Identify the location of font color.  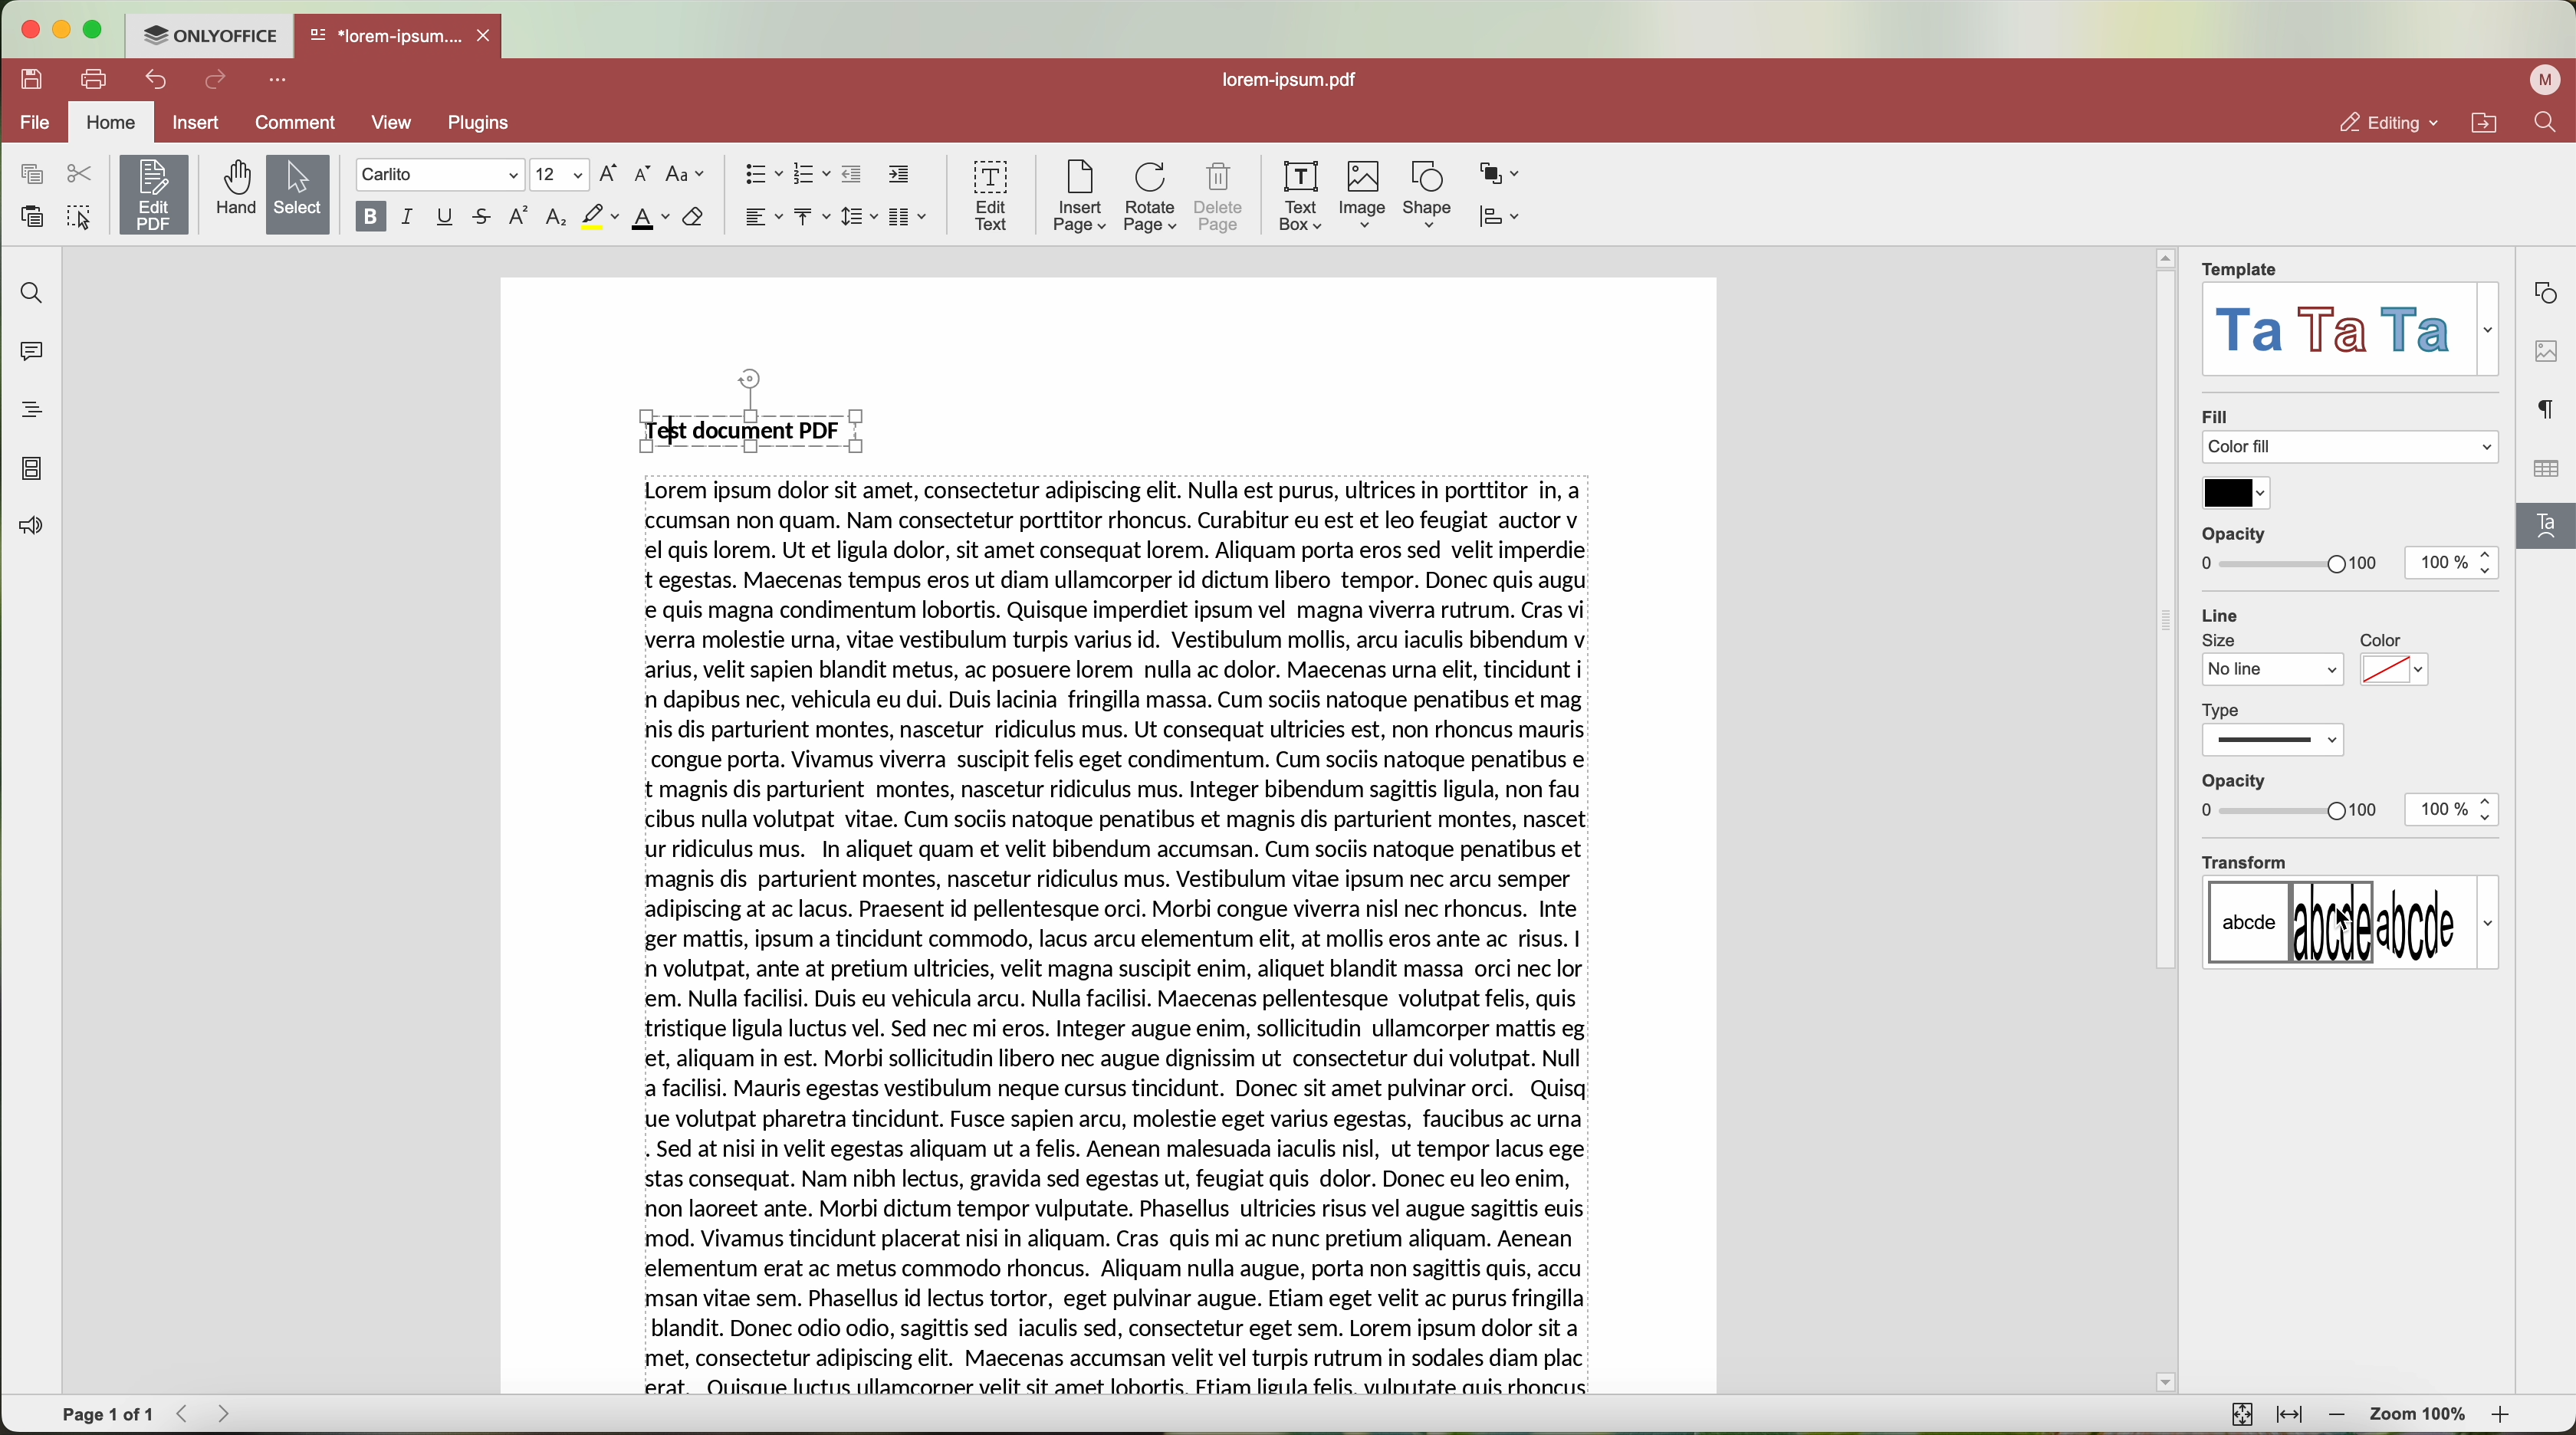
(650, 219).